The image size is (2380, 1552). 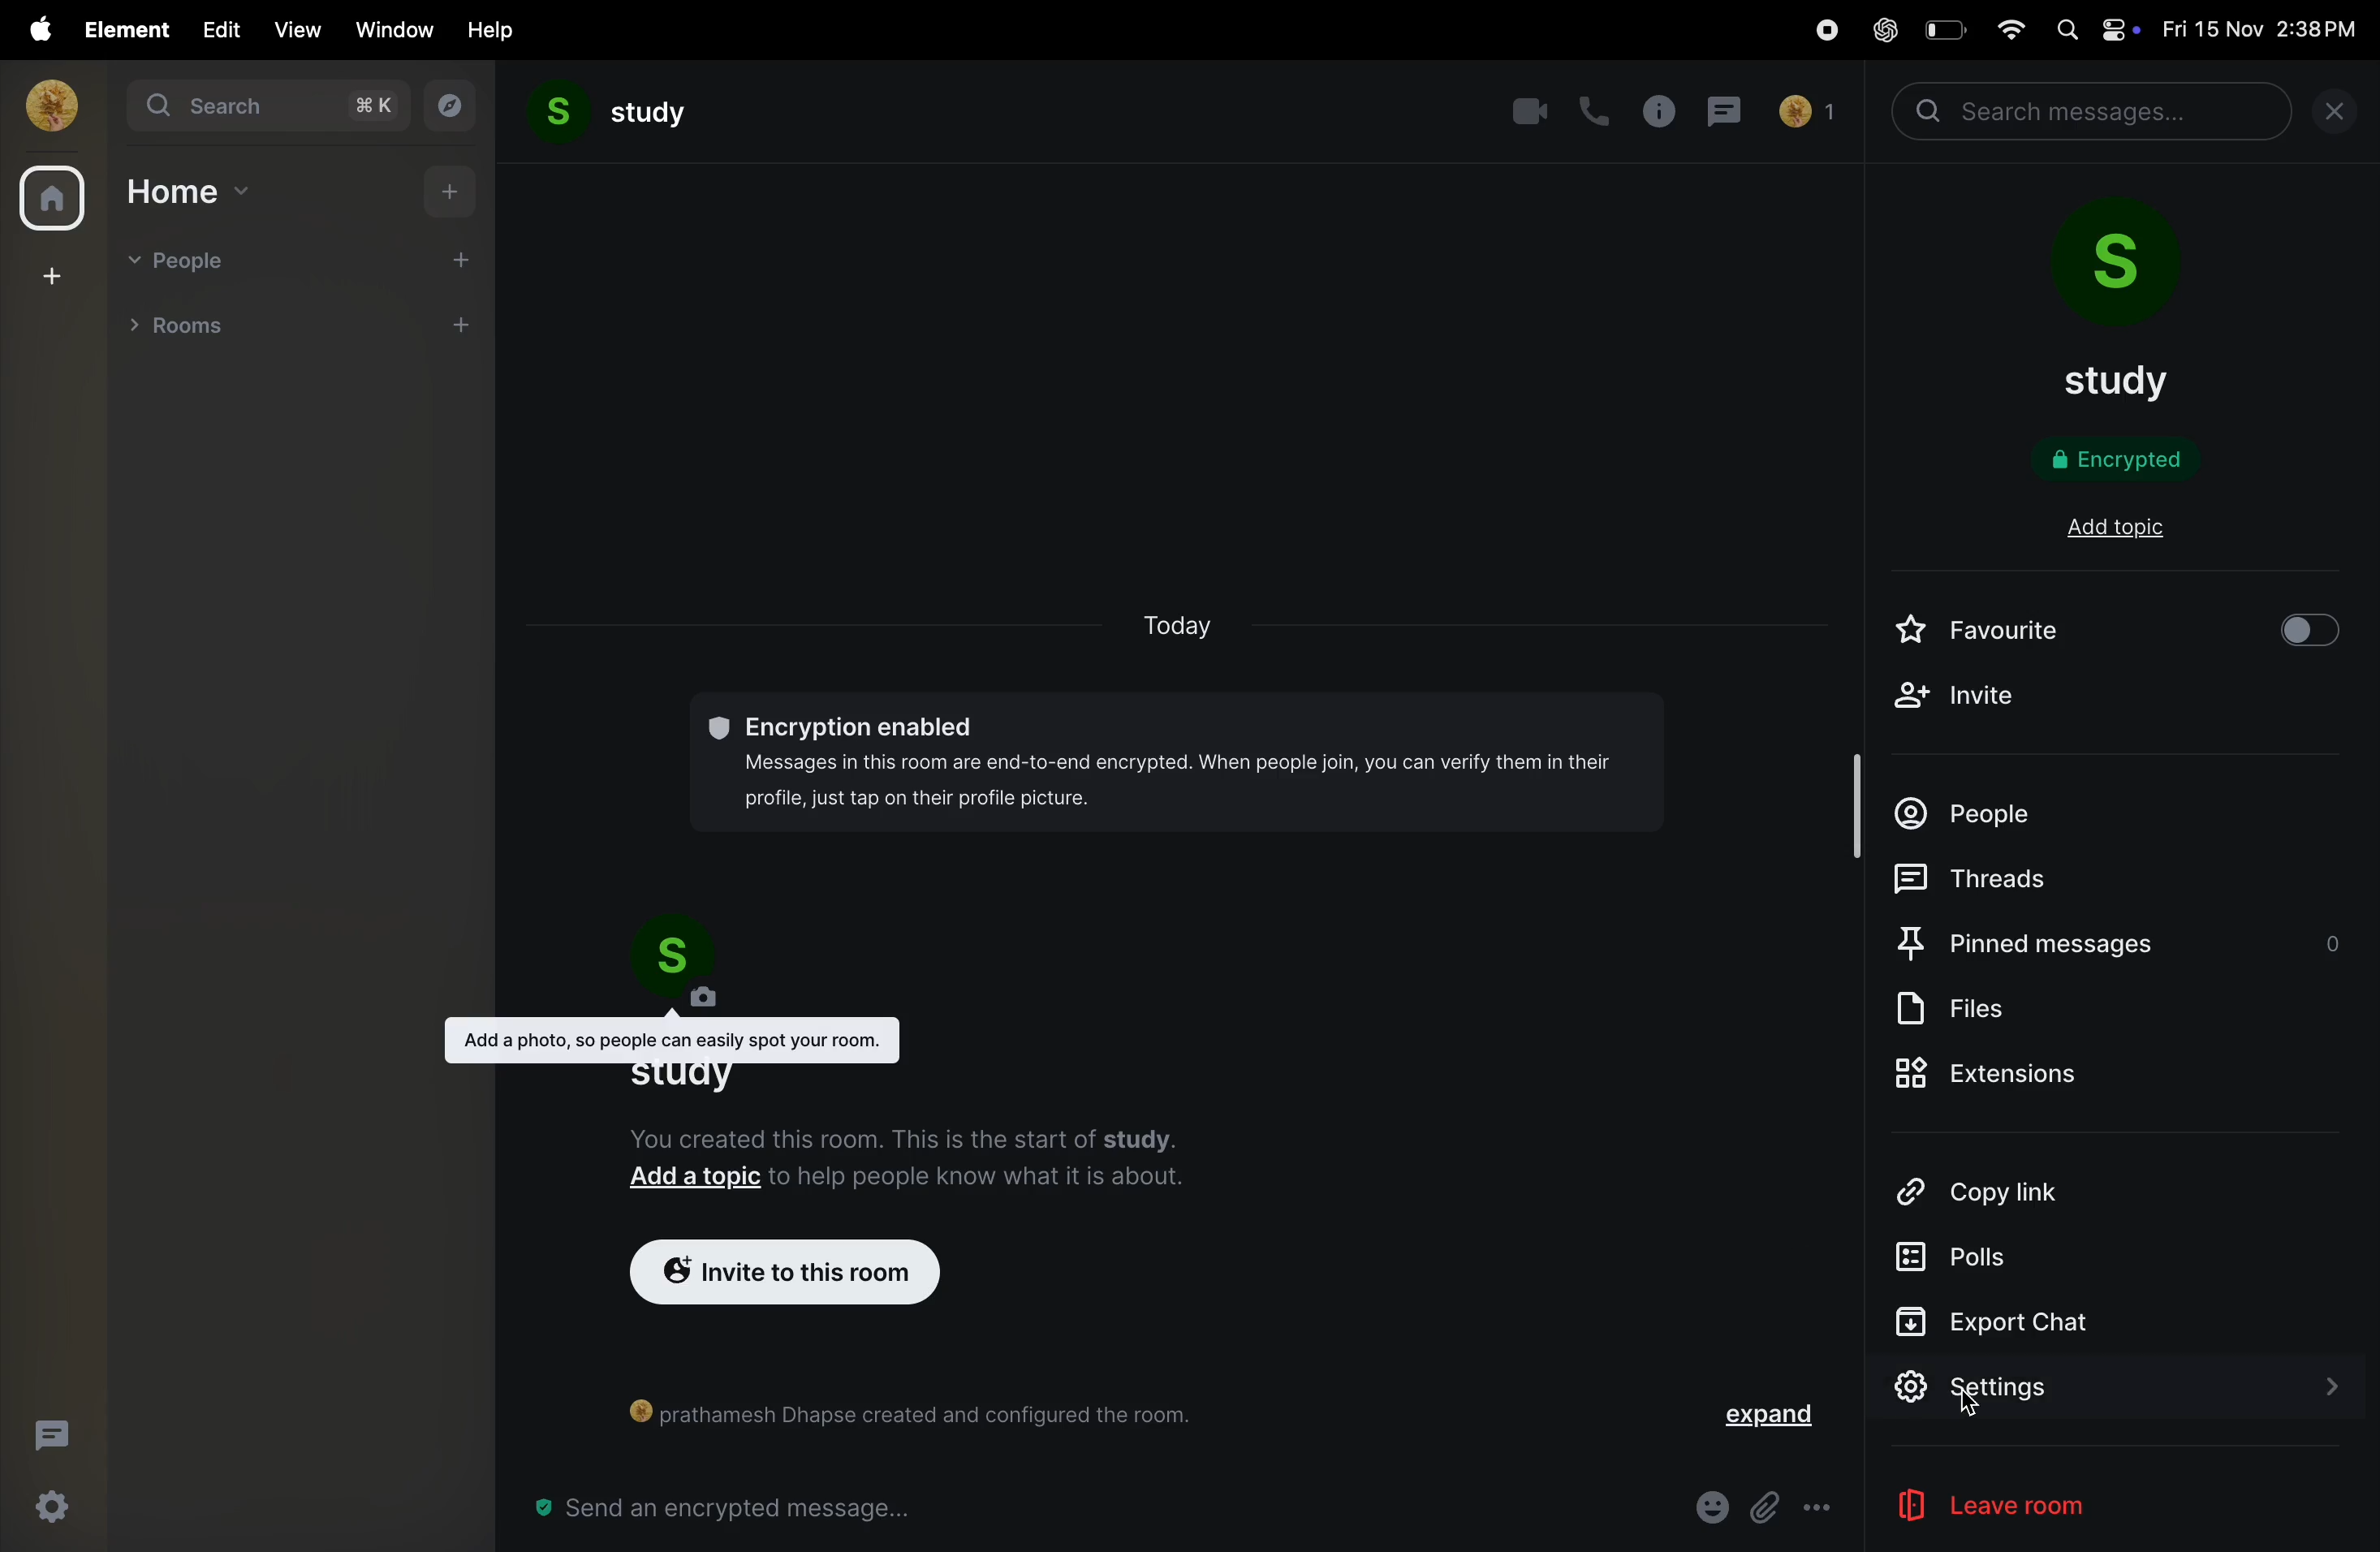 I want to click on people, so click(x=1976, y=804).